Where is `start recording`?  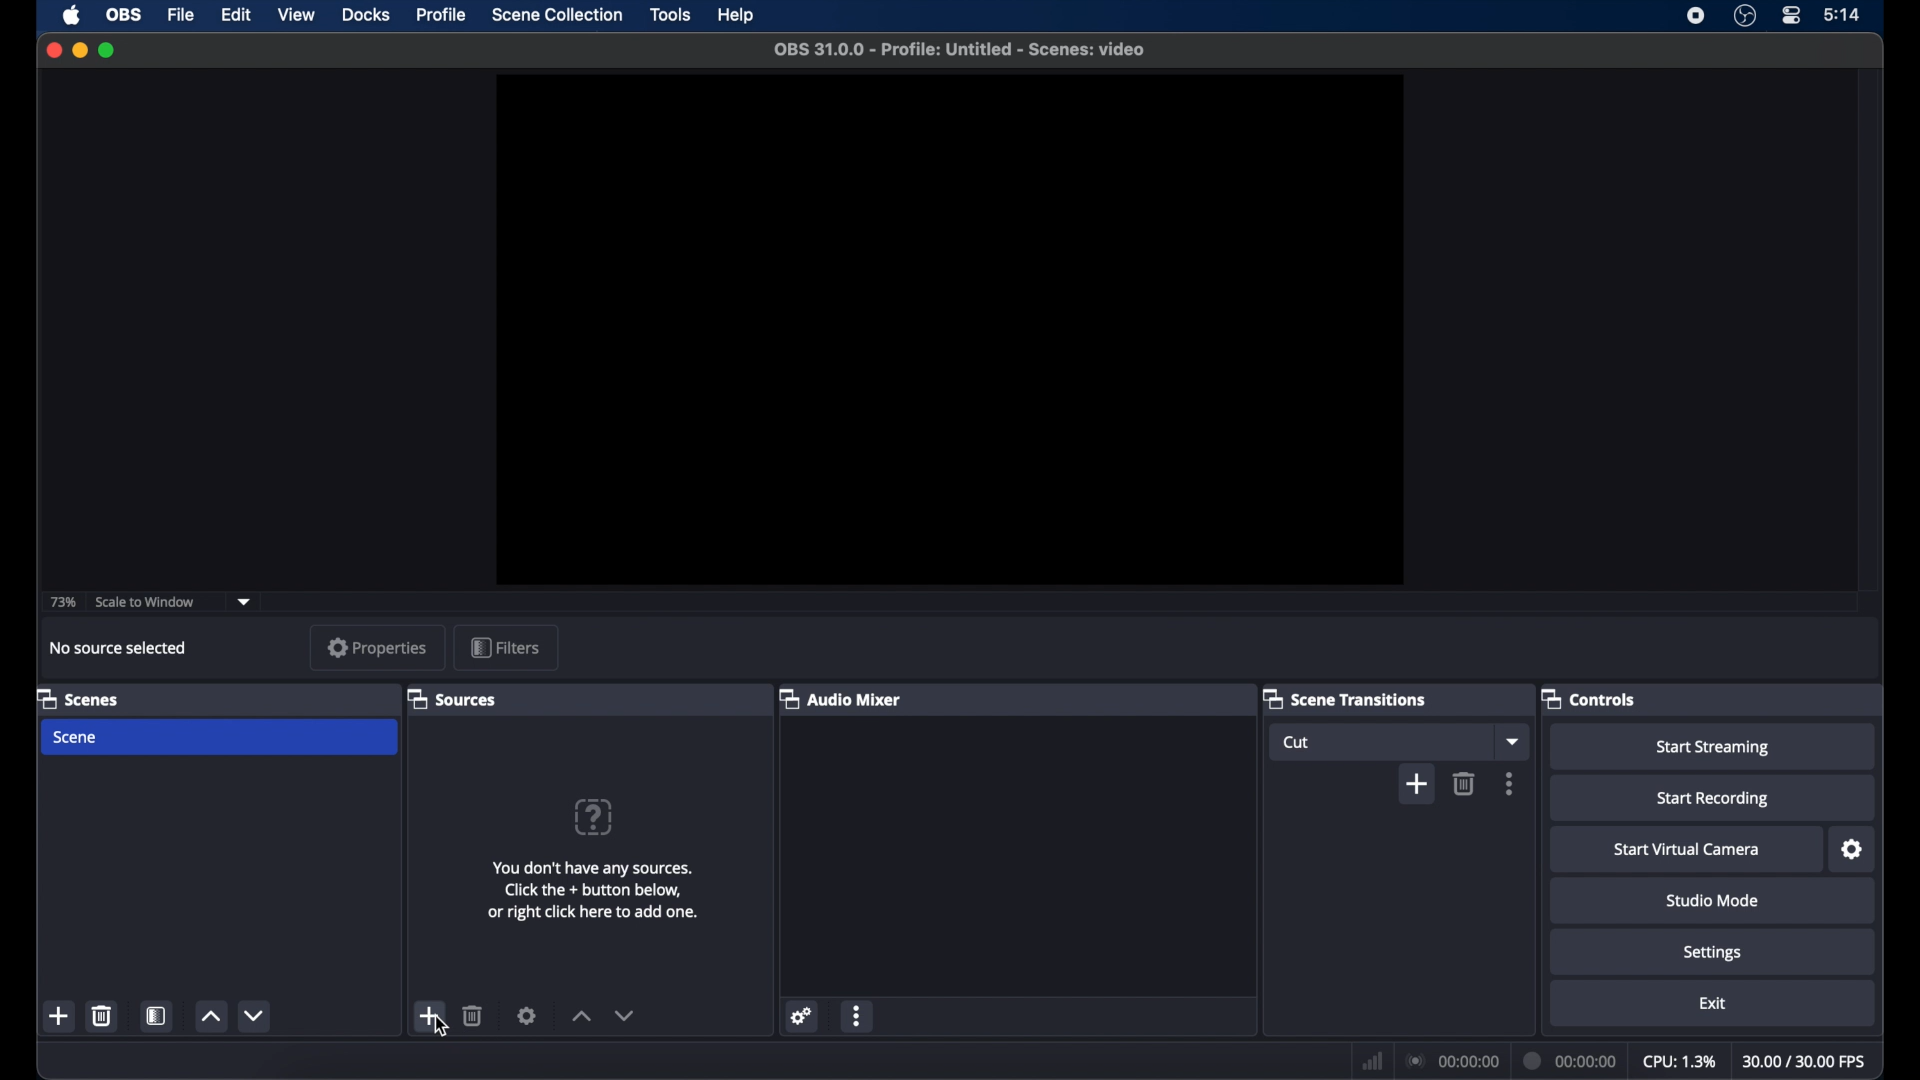 start recording is located at coordinates (1714, 799).